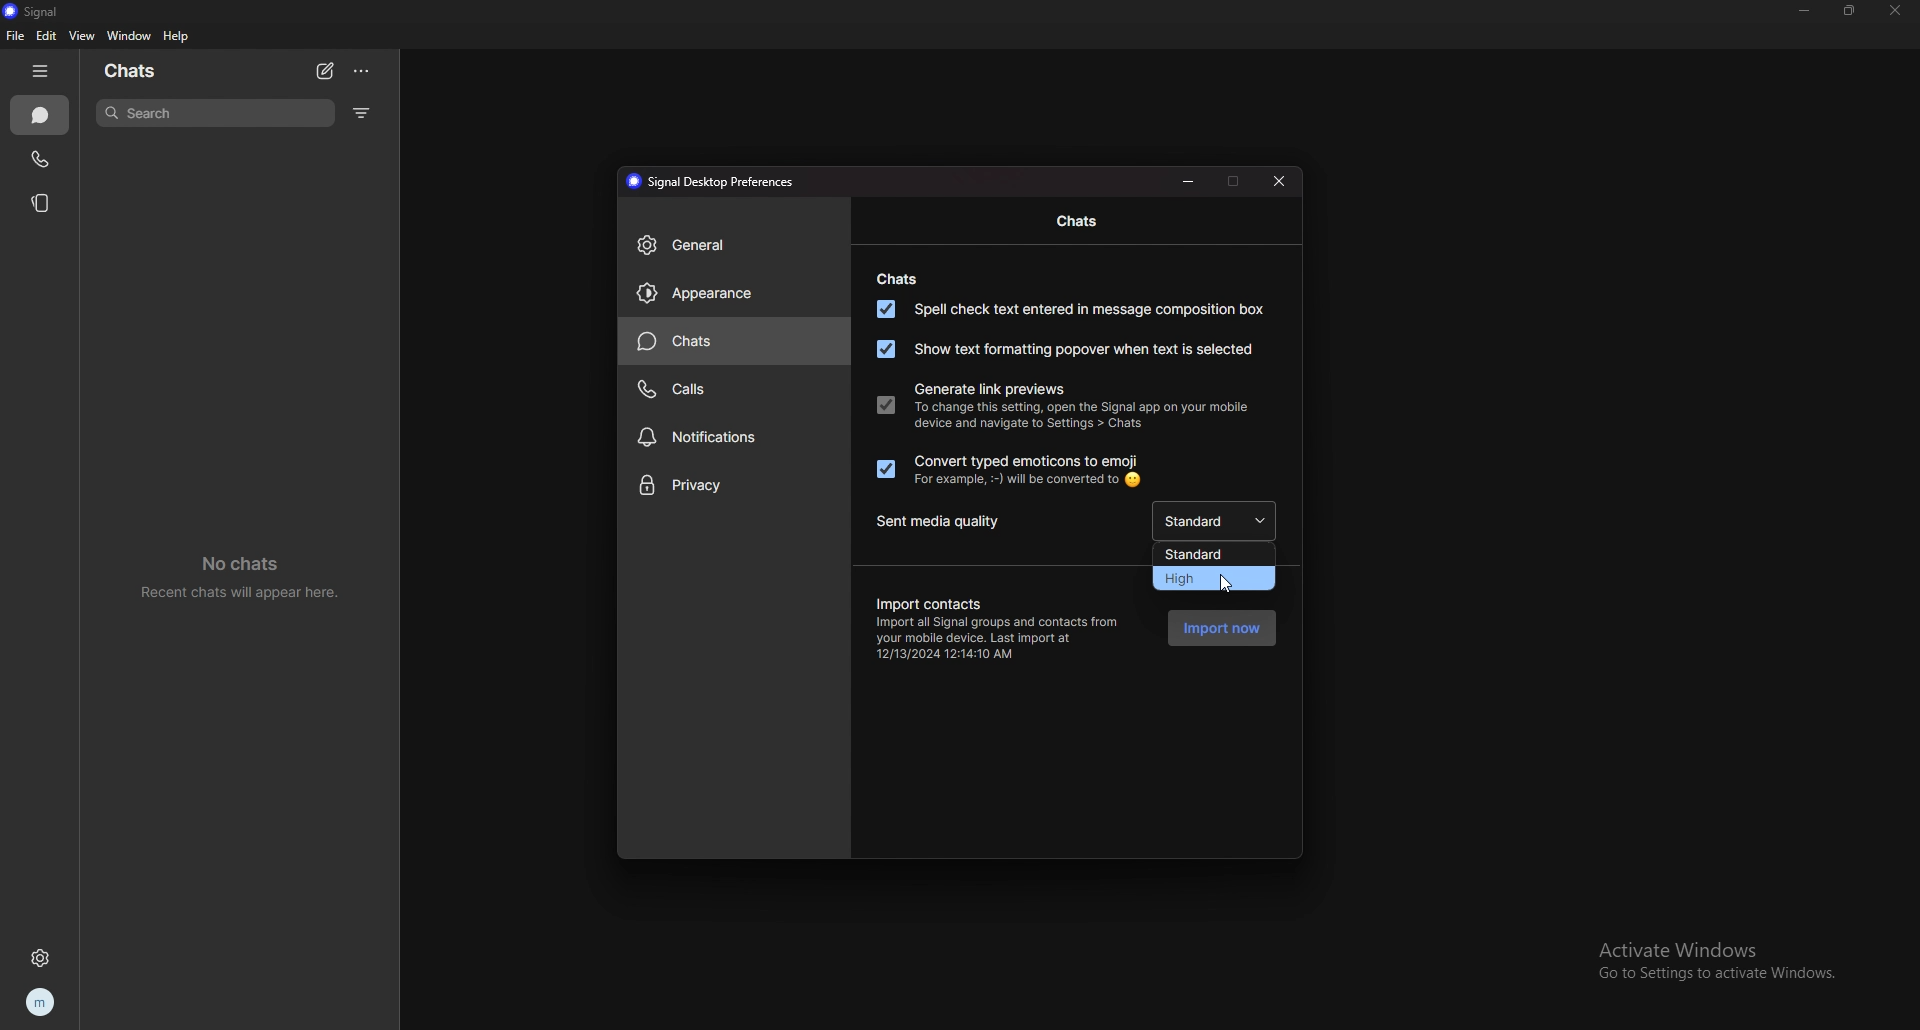  What do you see at coordinates (734, 439) in the screenshot?
I see `notifications` at bounding box center [734, 439].